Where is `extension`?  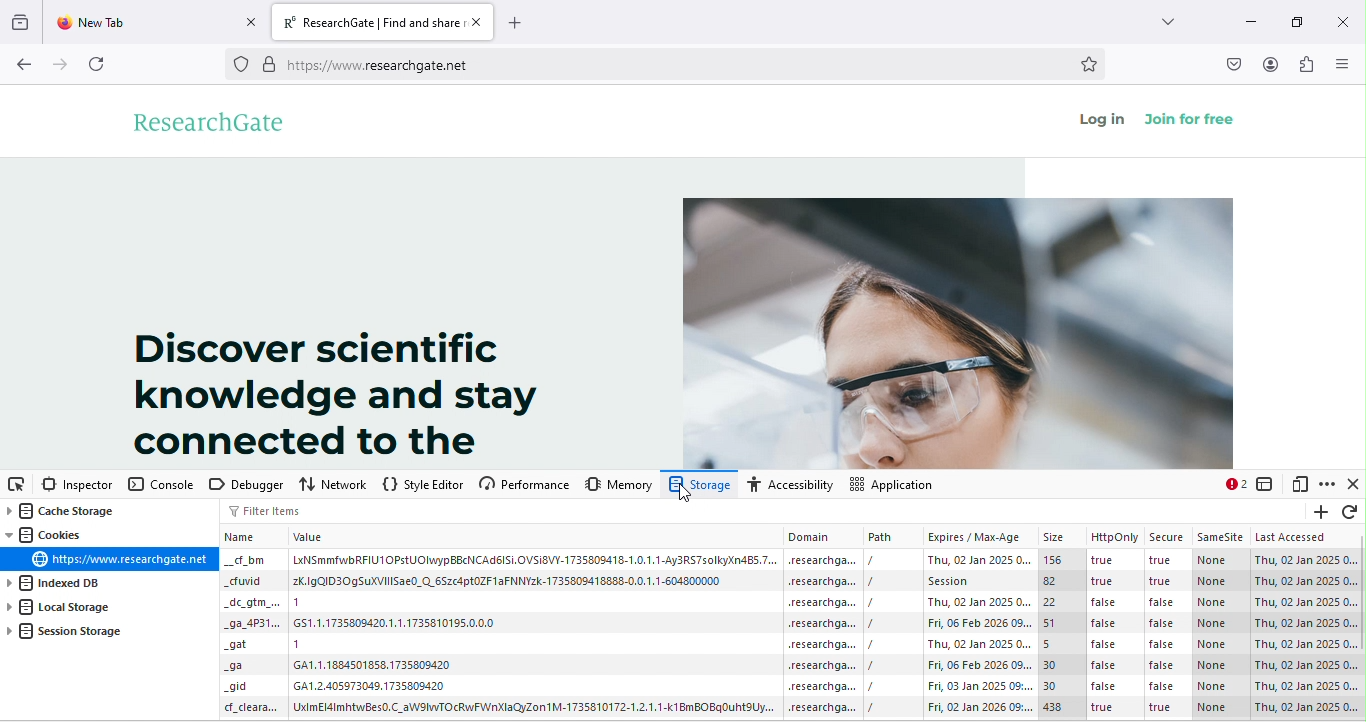
extension is located at coordinates (1306, 63).